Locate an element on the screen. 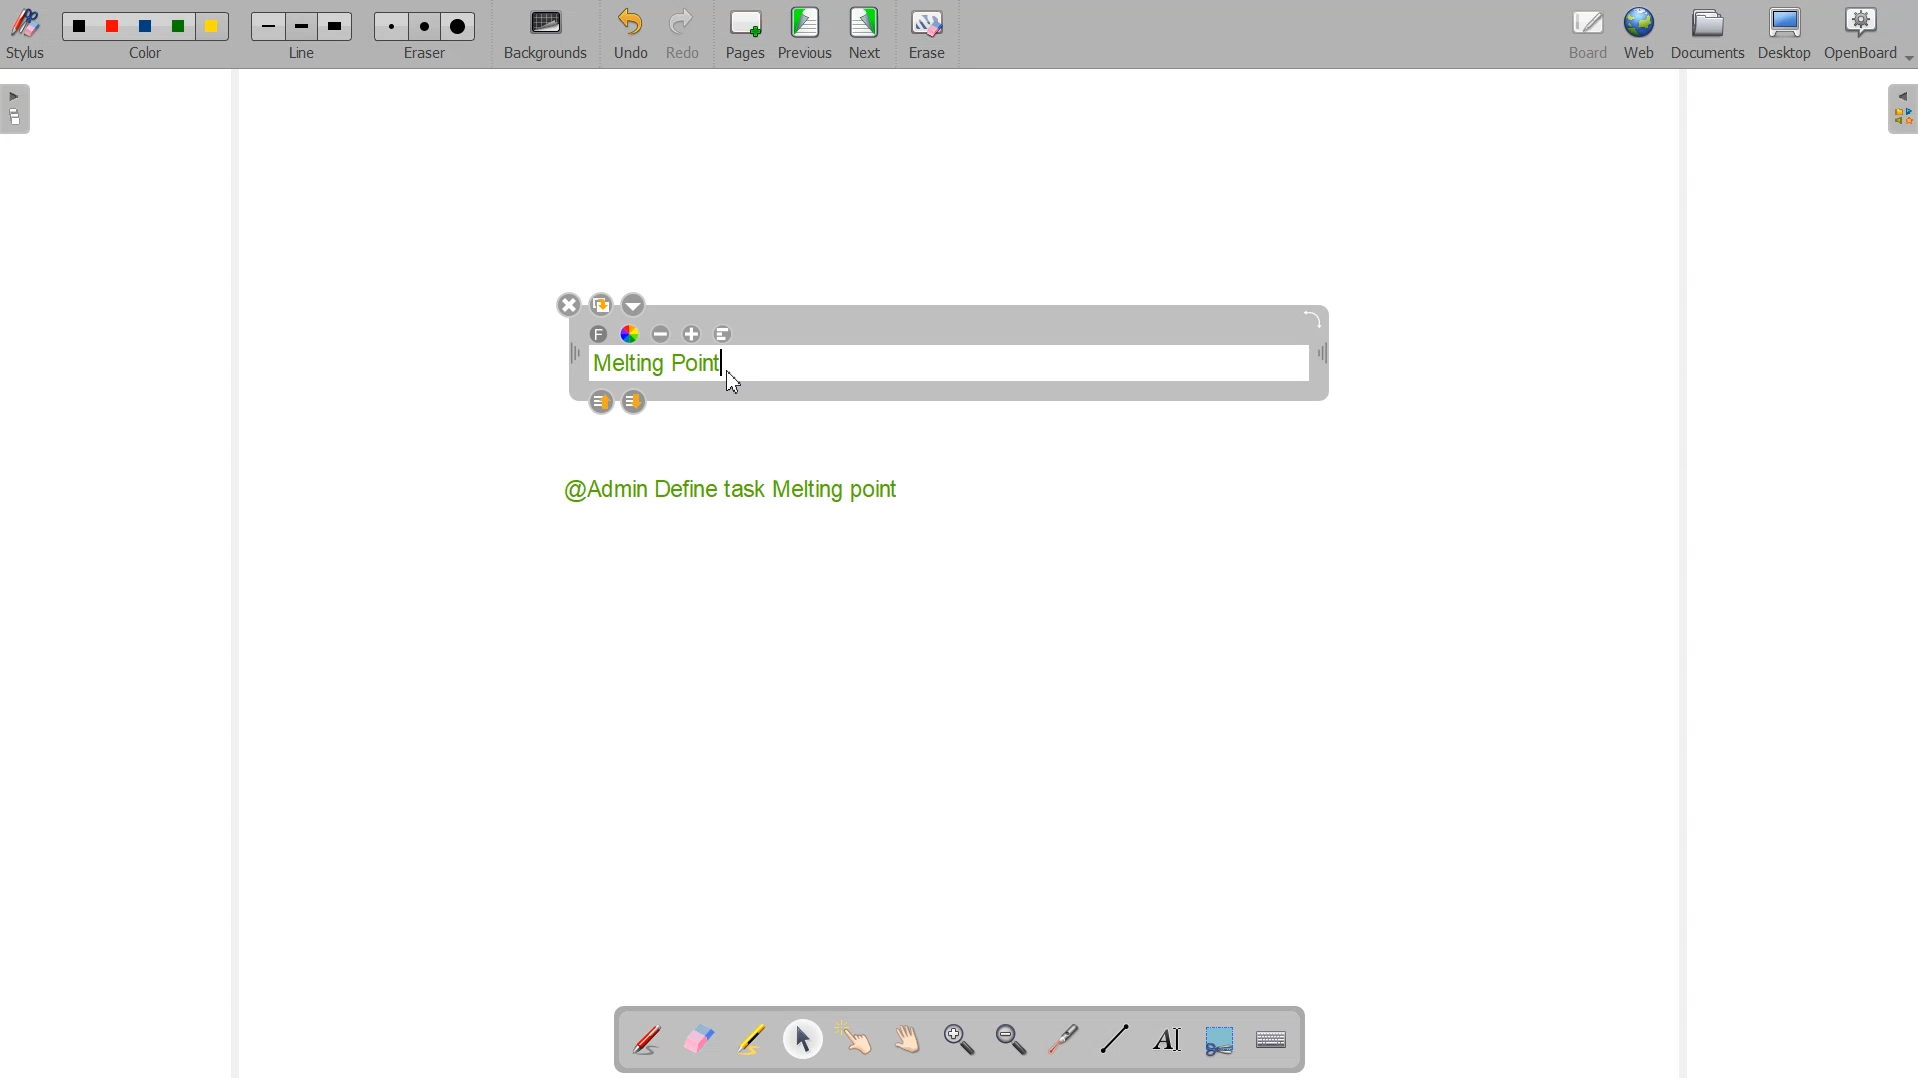  Dropdown box is located at coordinates (1906, 61).